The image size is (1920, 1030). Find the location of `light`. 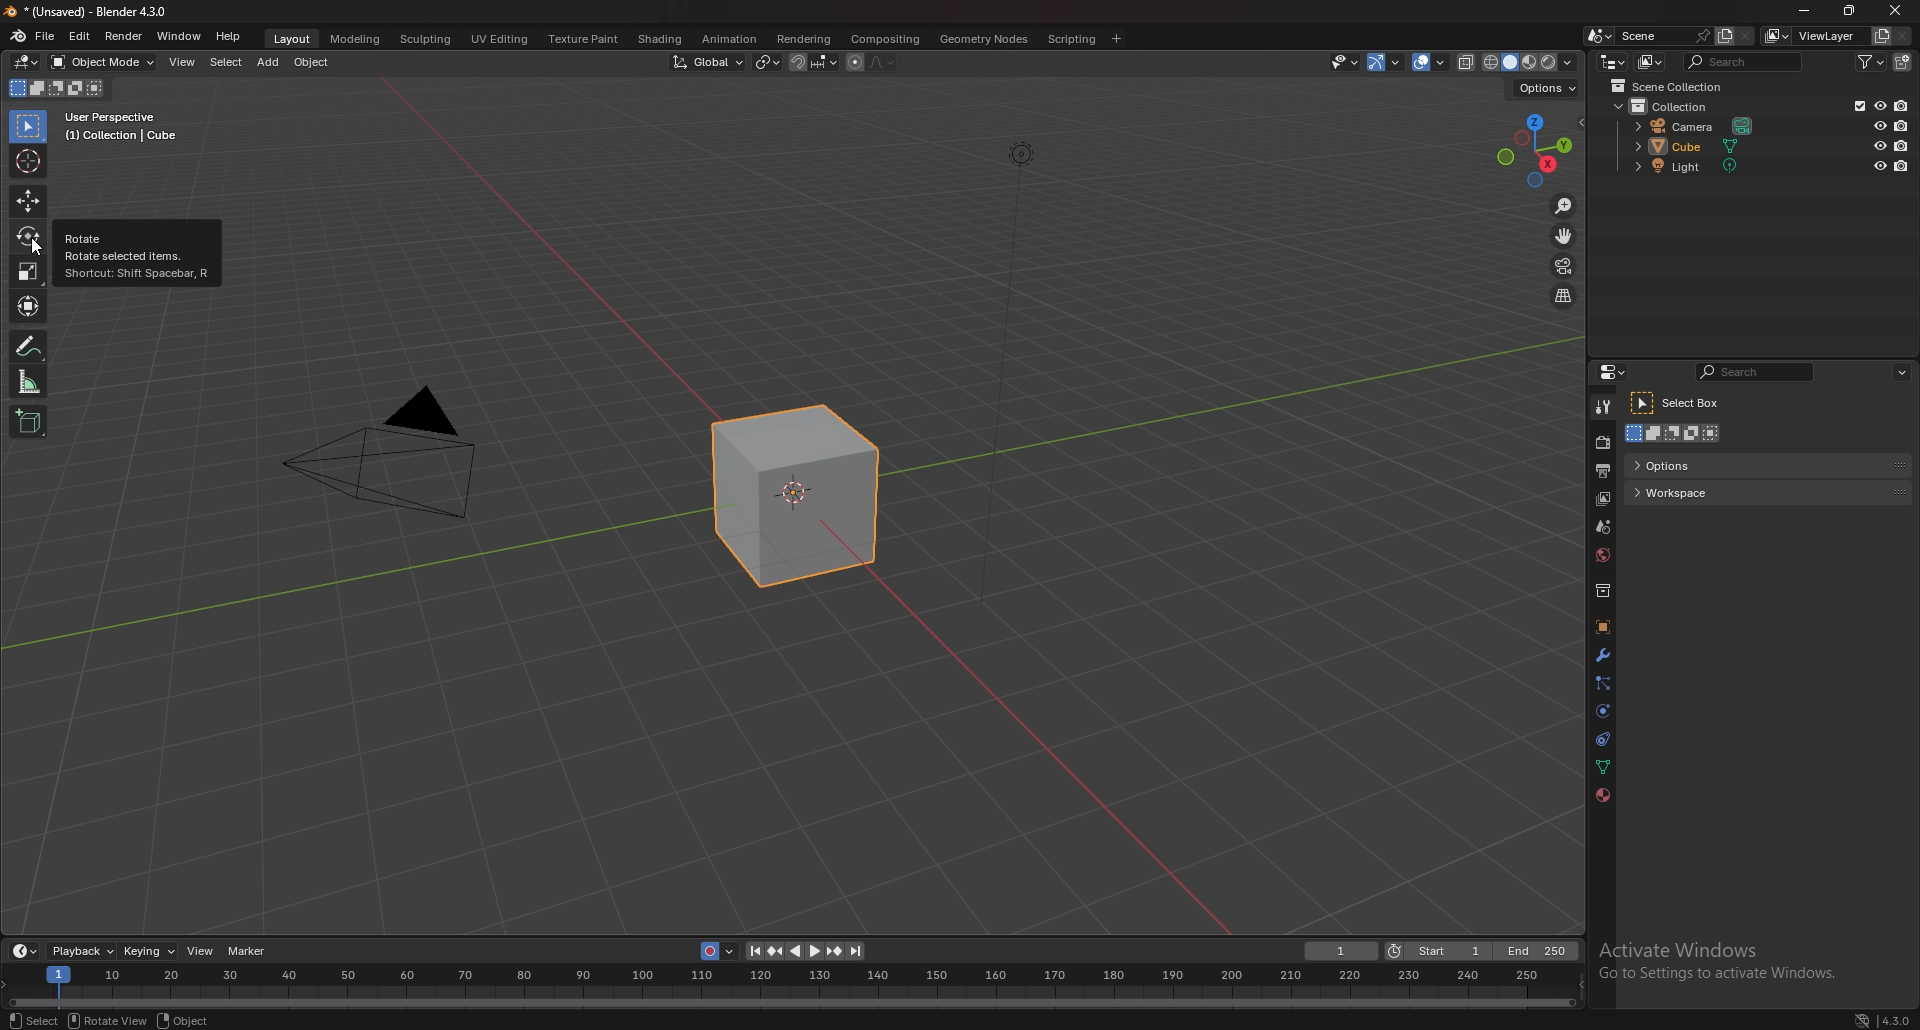

light is located at coordinates (1703, 166).